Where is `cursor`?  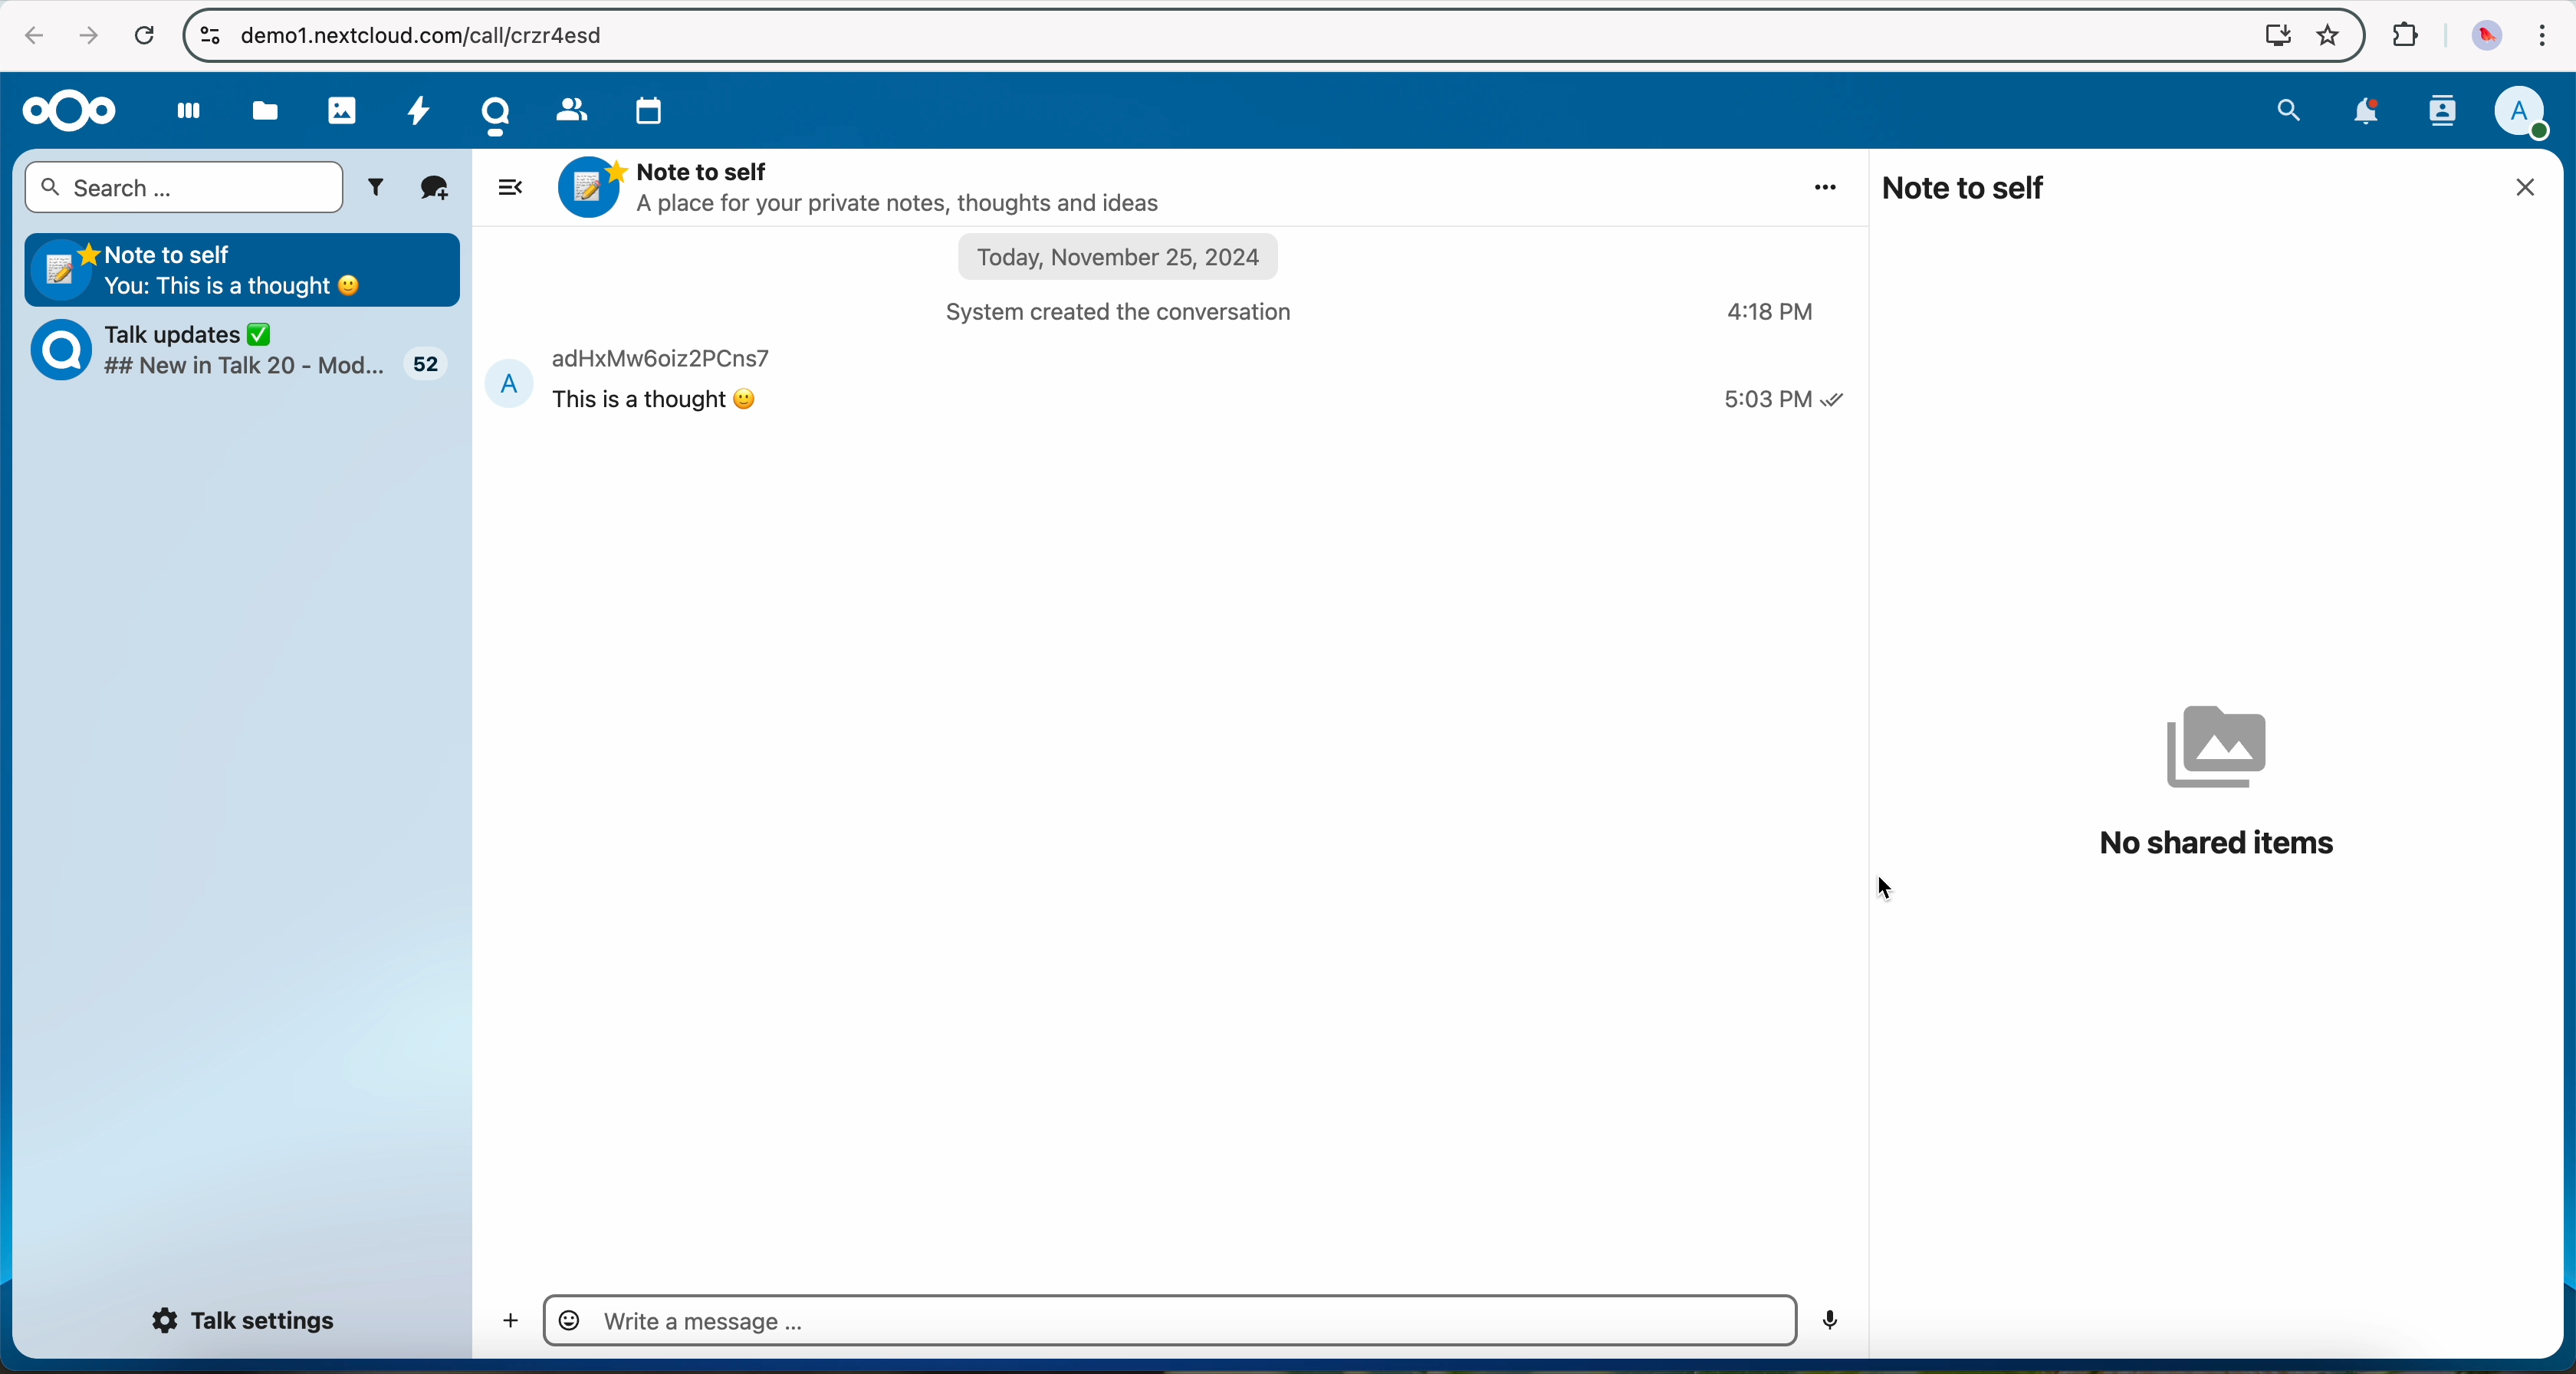
cursor is located at coordinates (1884, 887).